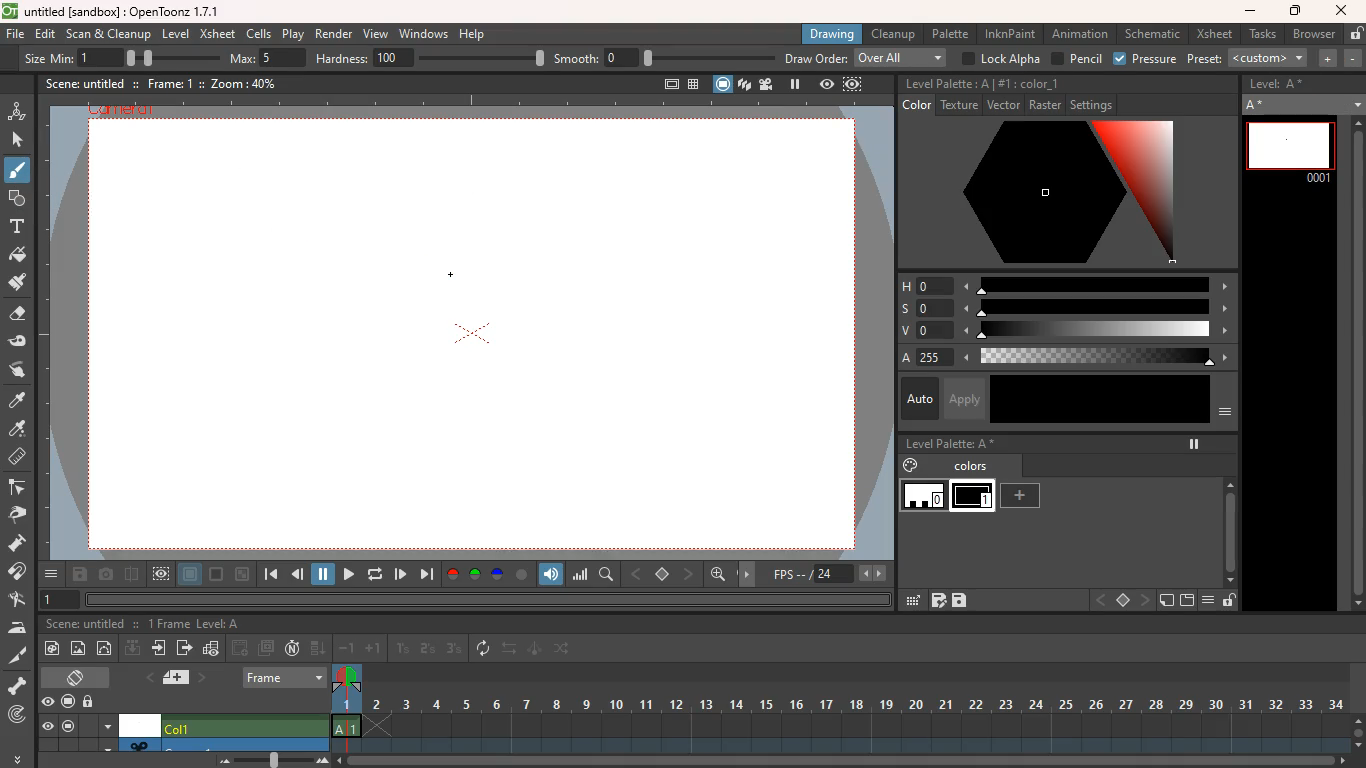 The width and height of the screenshot is (1366, 768). I want to click on graph, so click(213, 649).